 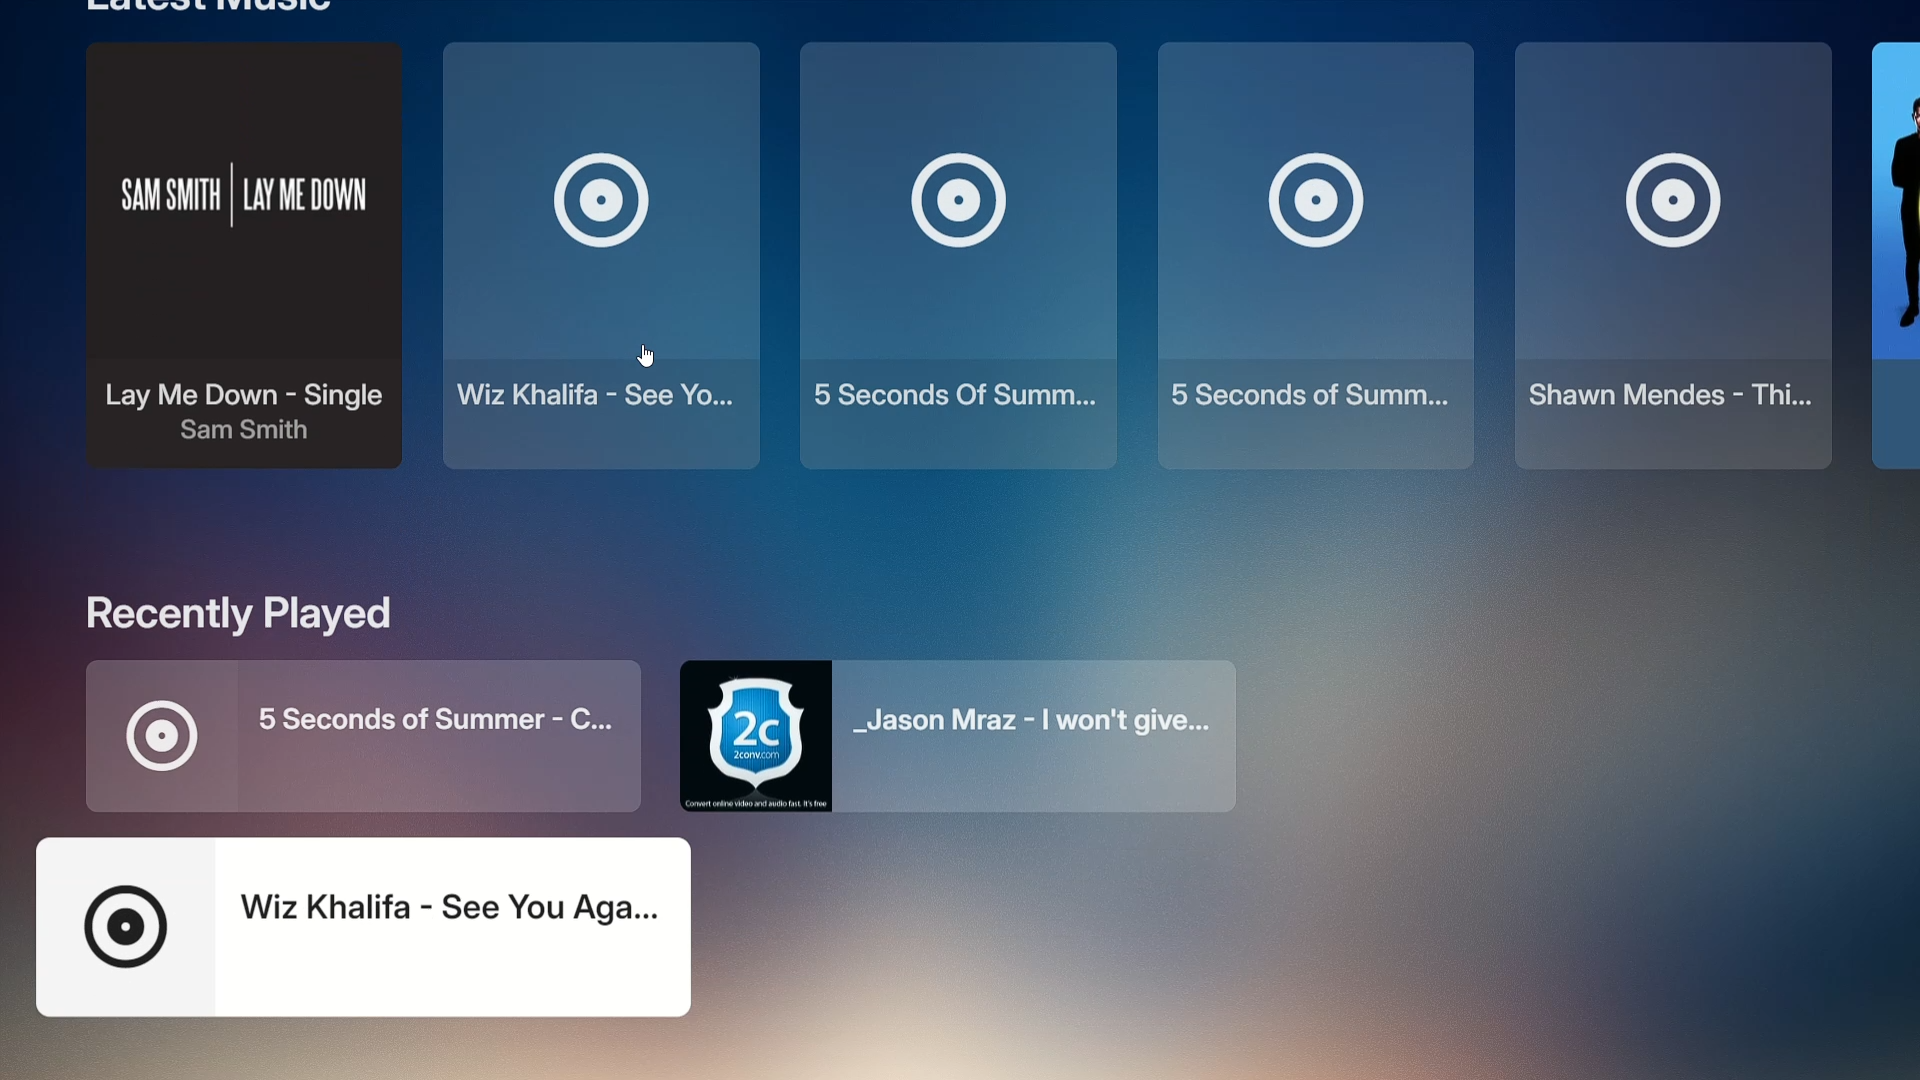 I want to click on Shawn Mendes, so click(x=1664, y=255).